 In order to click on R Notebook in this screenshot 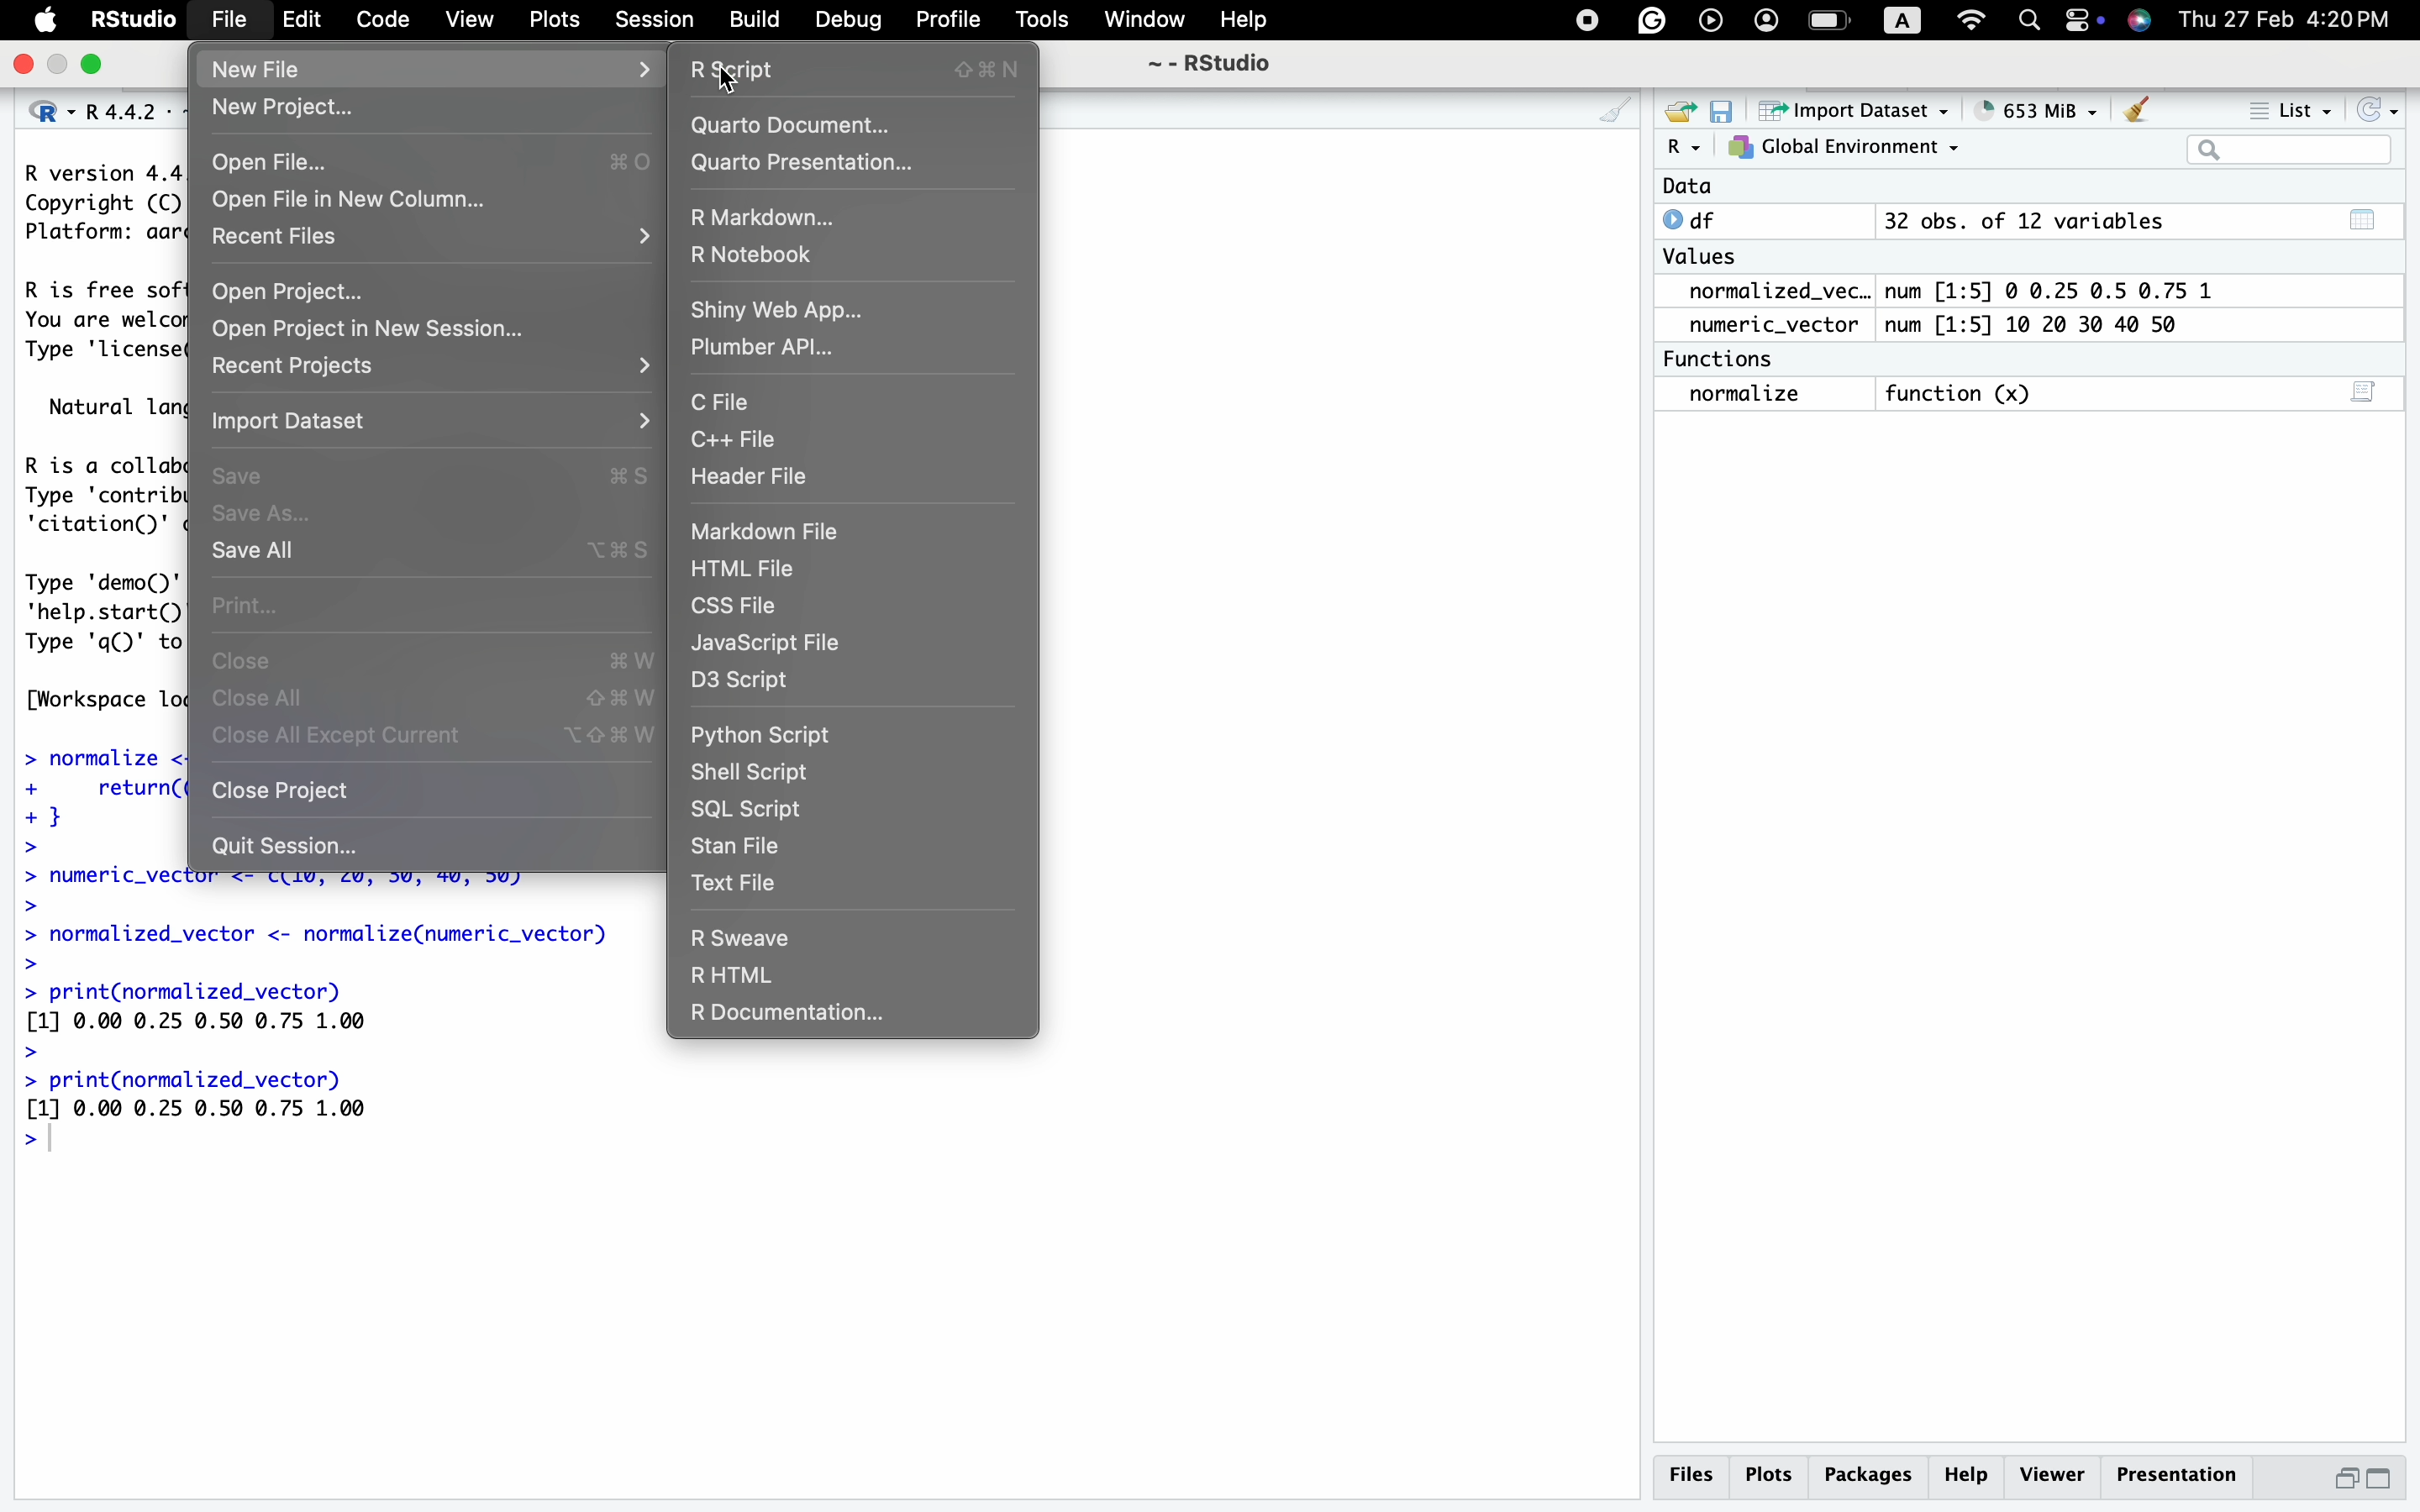, I will do `click(762, 257)`.